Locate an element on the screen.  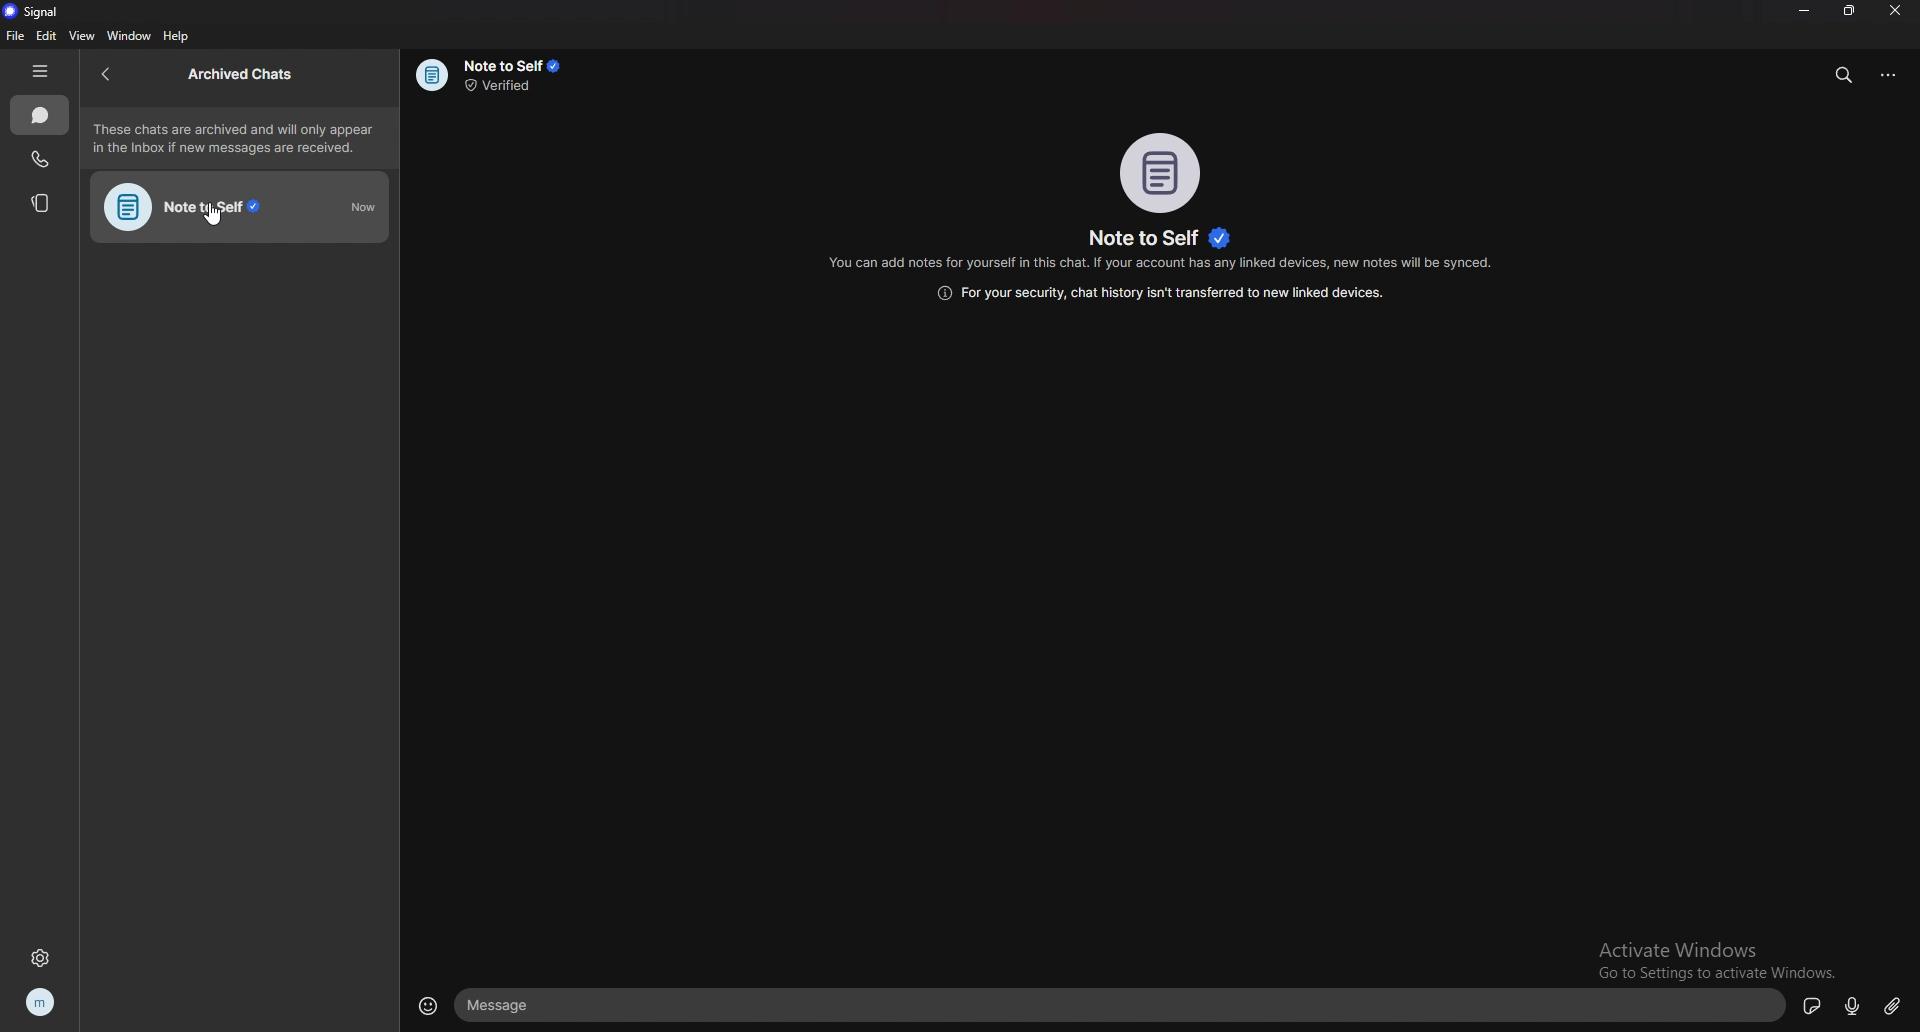
photo is located at coordinates (1160, 173).